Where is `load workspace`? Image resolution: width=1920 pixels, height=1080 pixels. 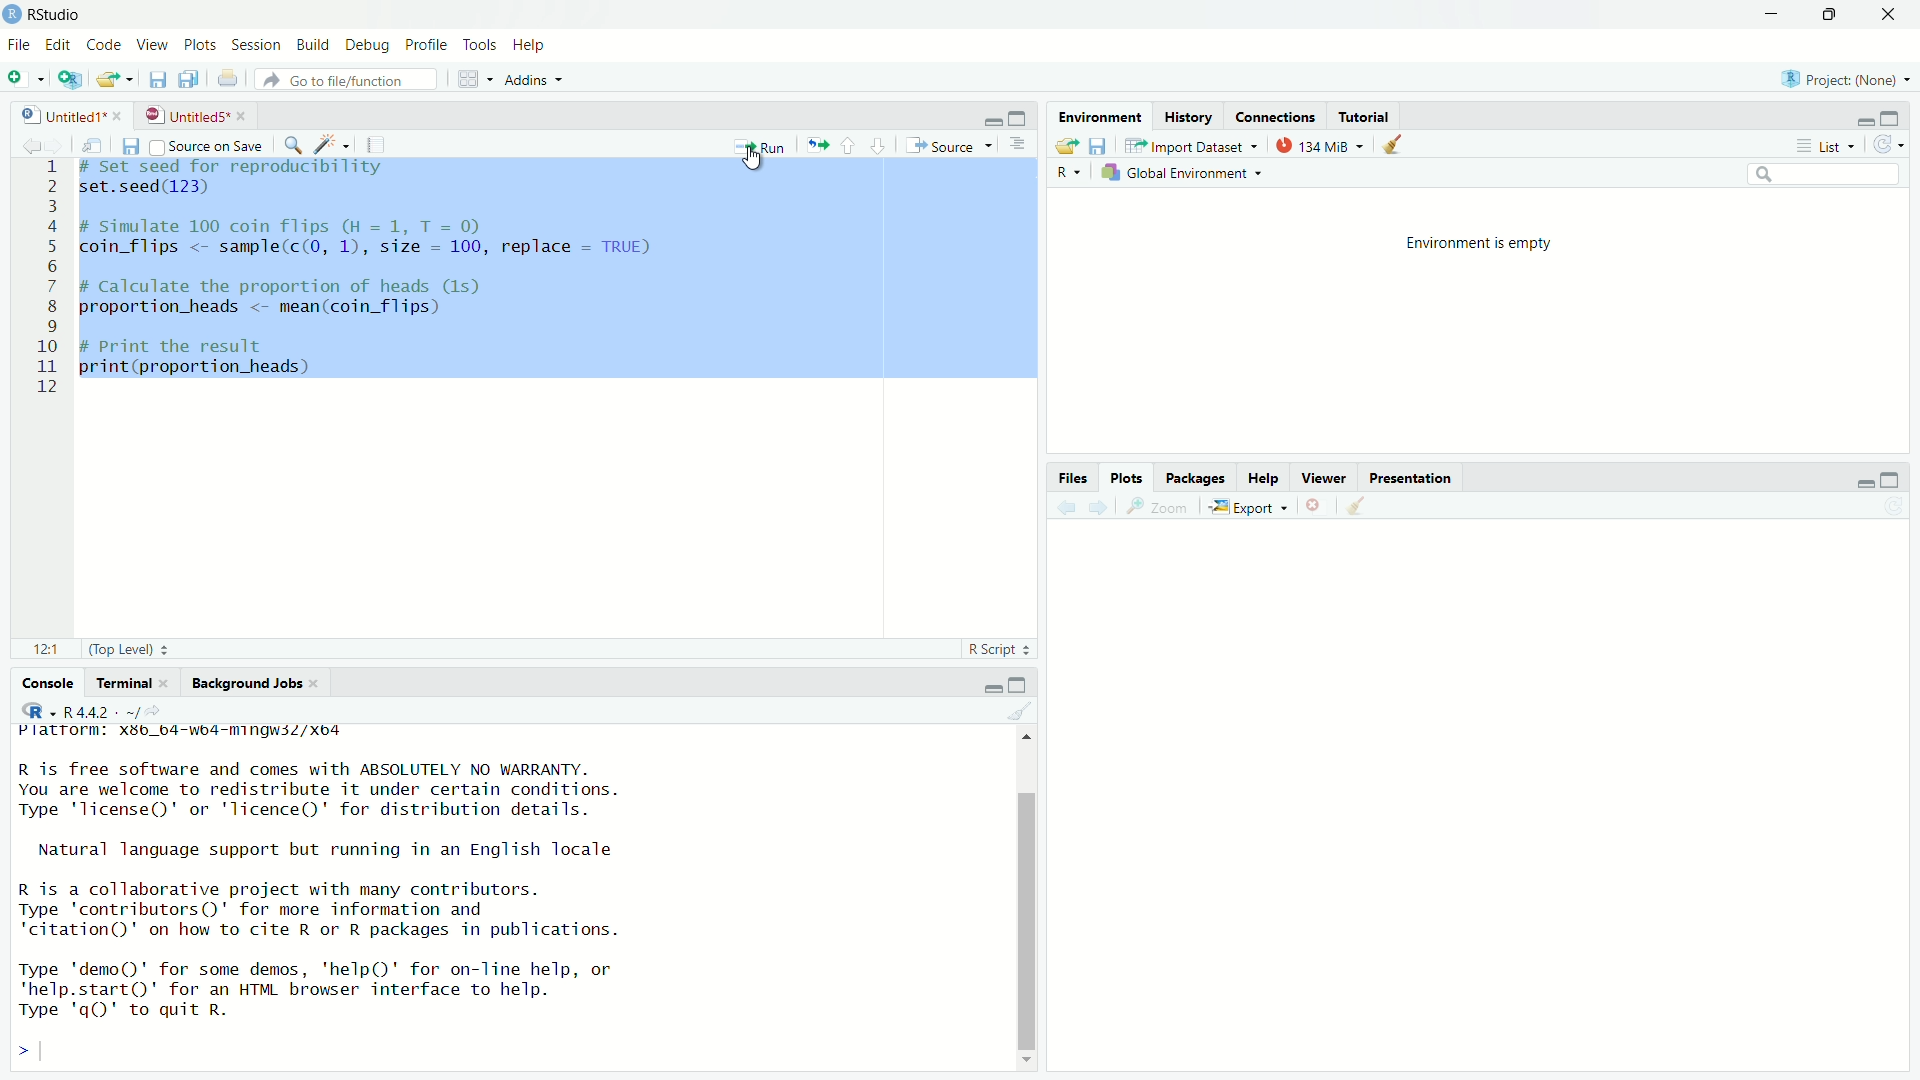
load workspace is located at coordinates (1066, 147).